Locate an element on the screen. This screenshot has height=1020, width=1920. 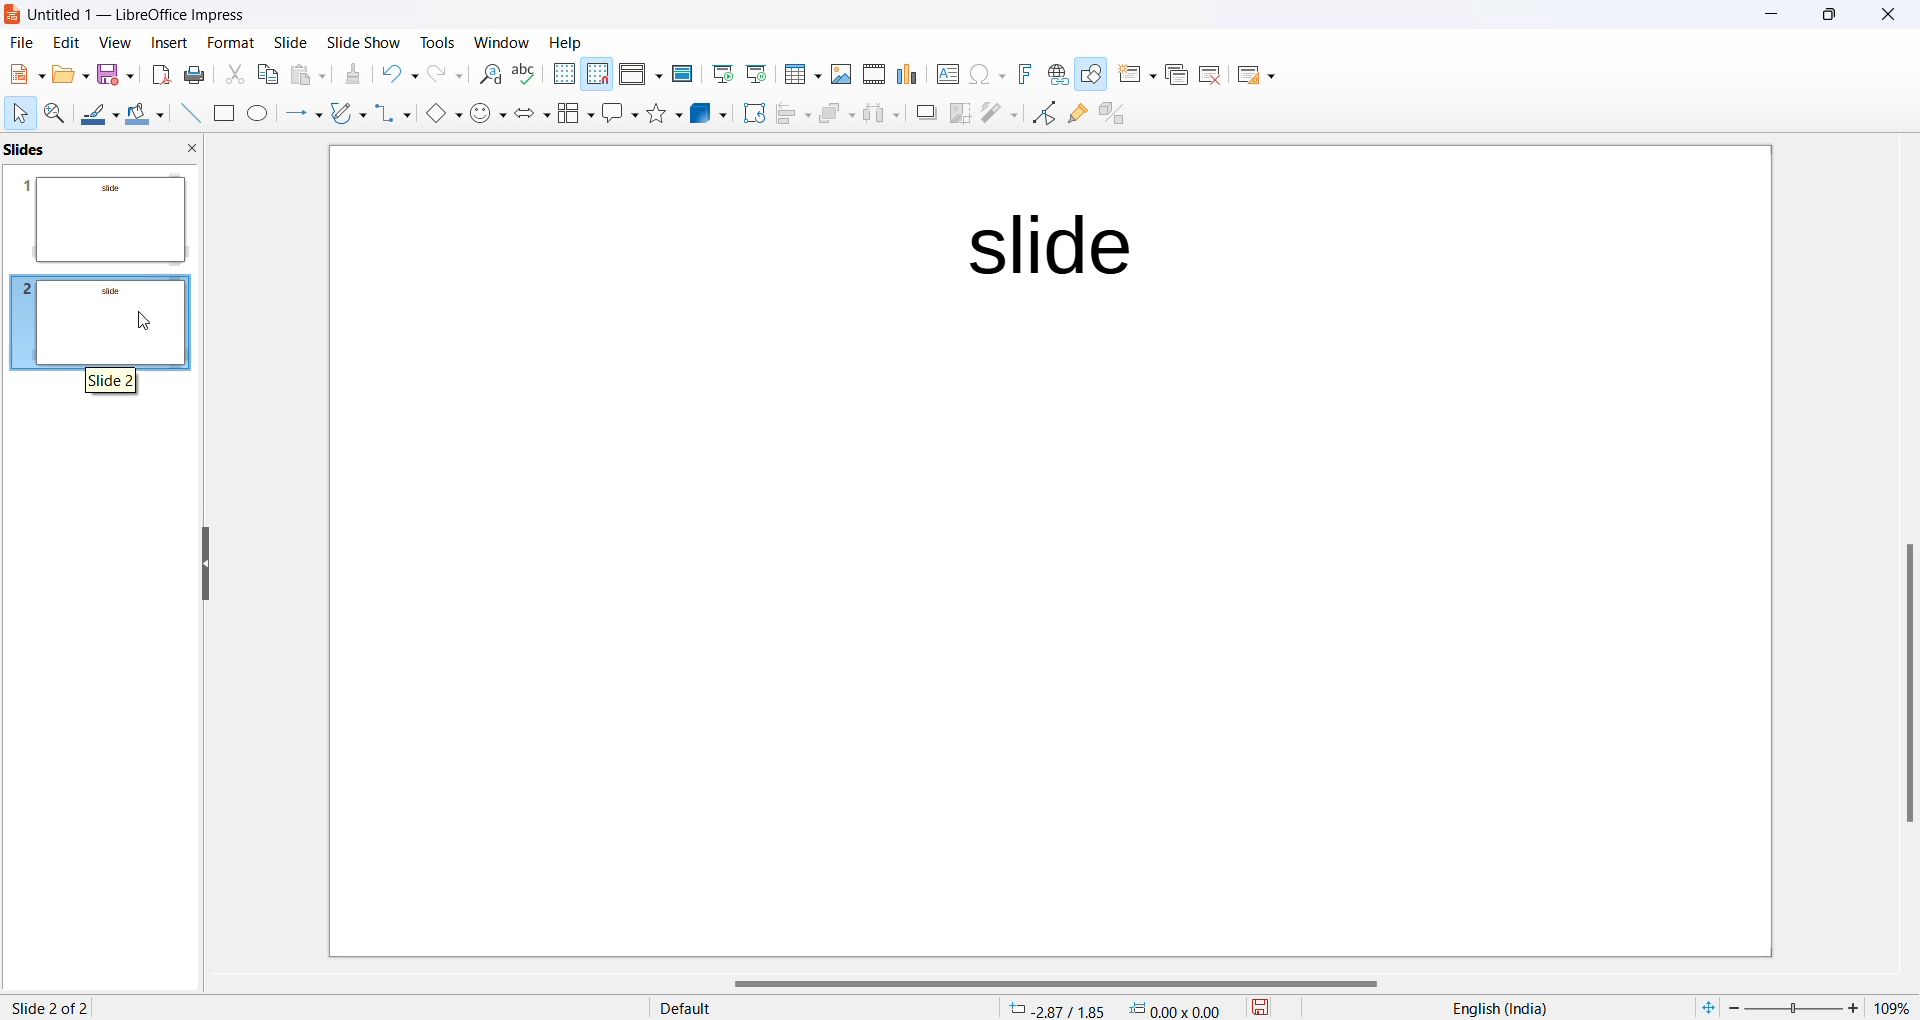
minimize is located at coordinates (1766, 17).